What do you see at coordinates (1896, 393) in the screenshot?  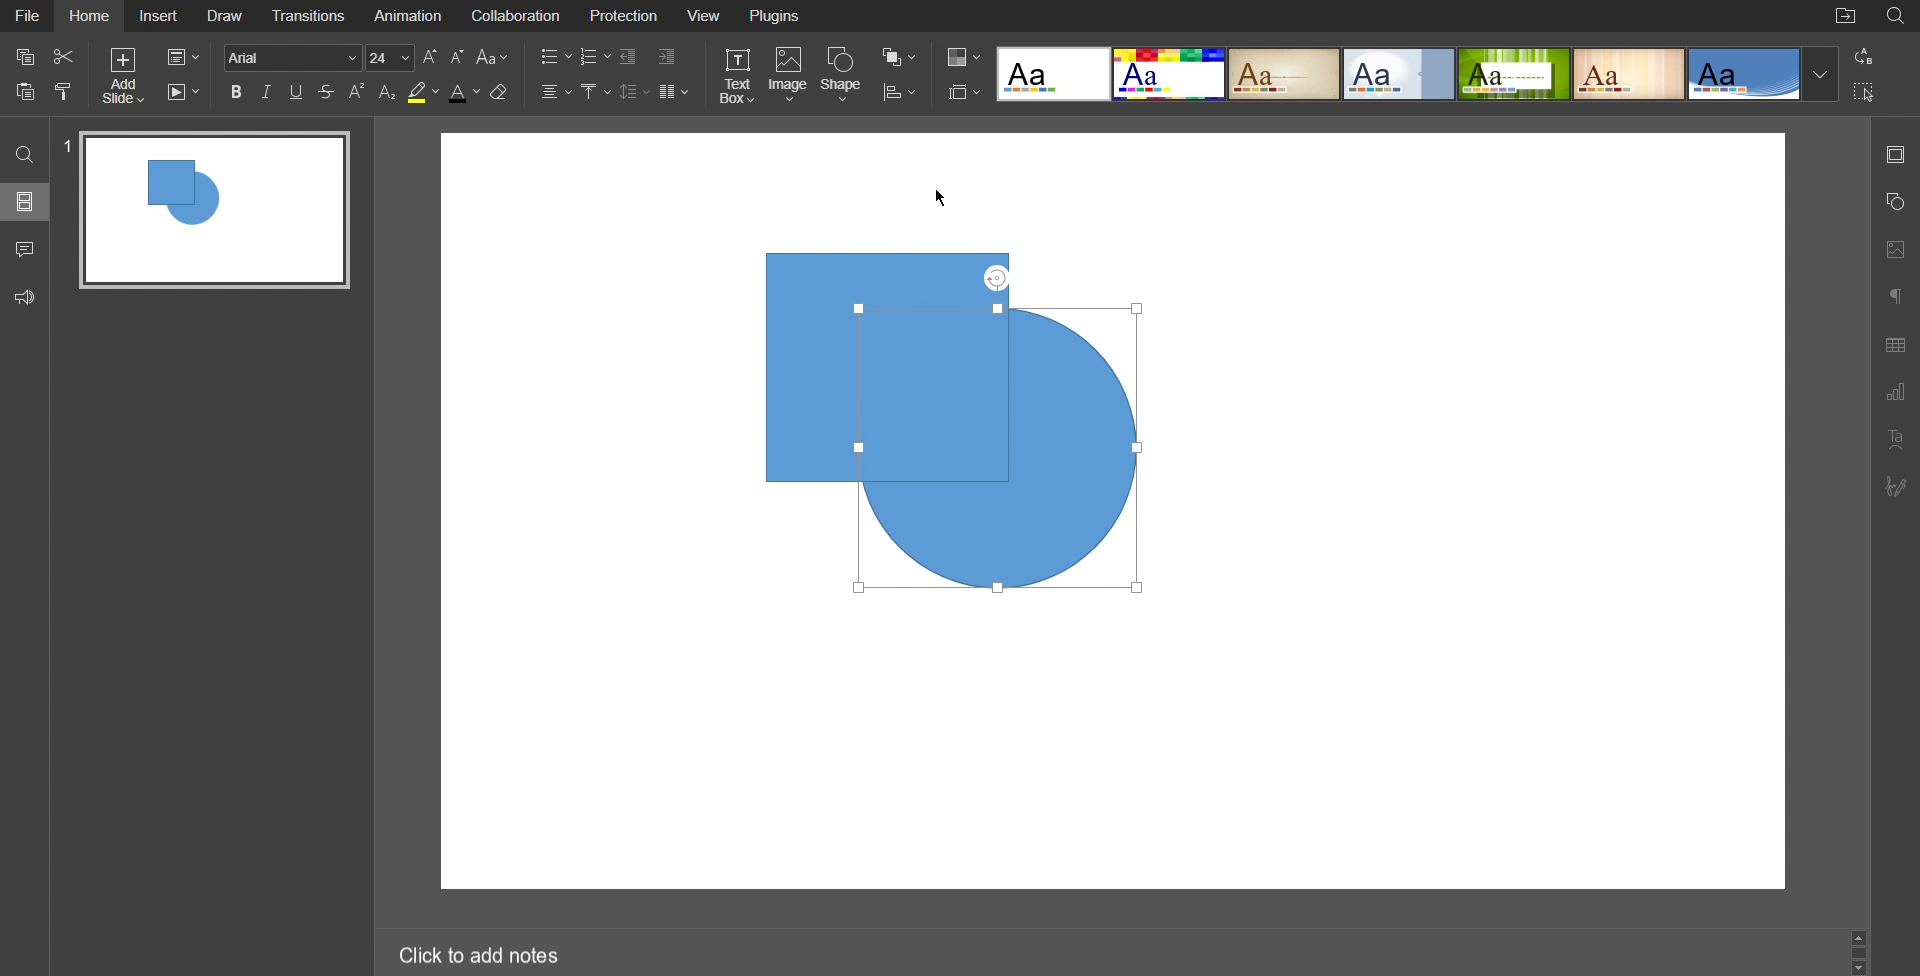 I see `Graph Settings` at bounding box center [1896, 393].